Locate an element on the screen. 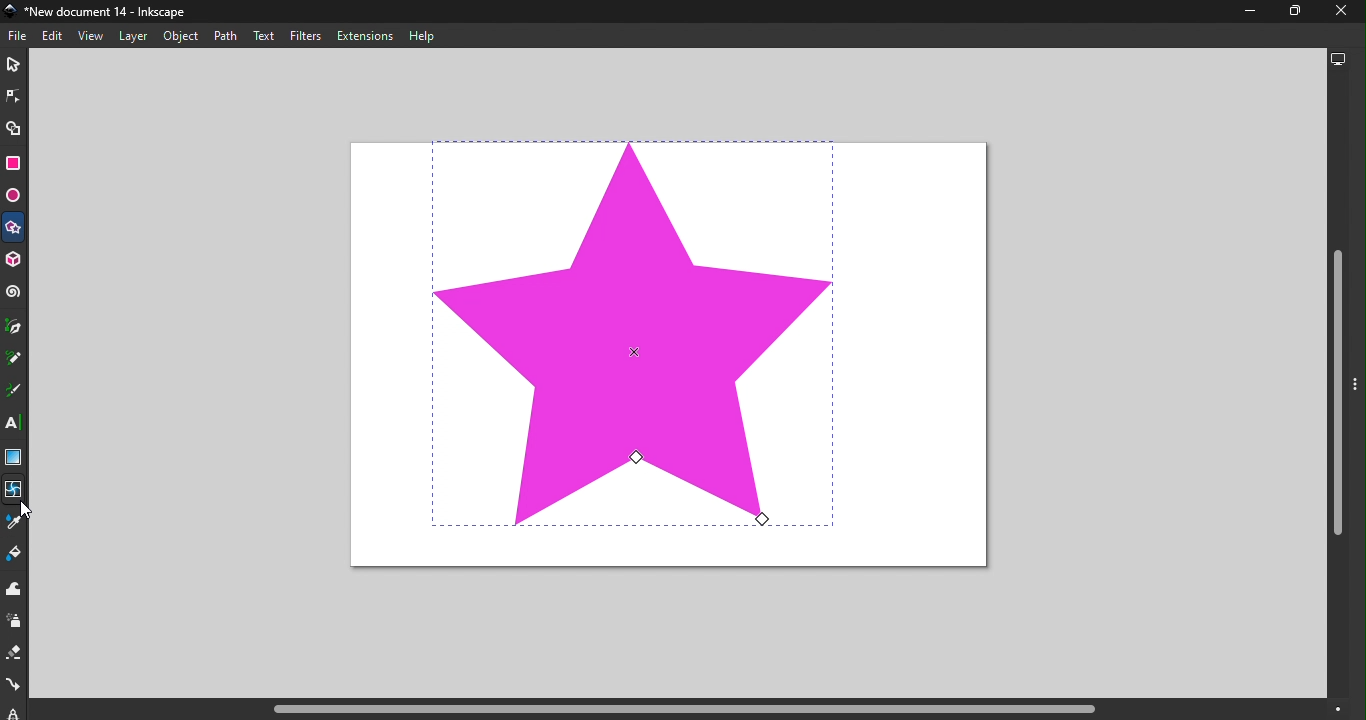 The image size is (1366, 720). File name is located at coordinates (102, 13).